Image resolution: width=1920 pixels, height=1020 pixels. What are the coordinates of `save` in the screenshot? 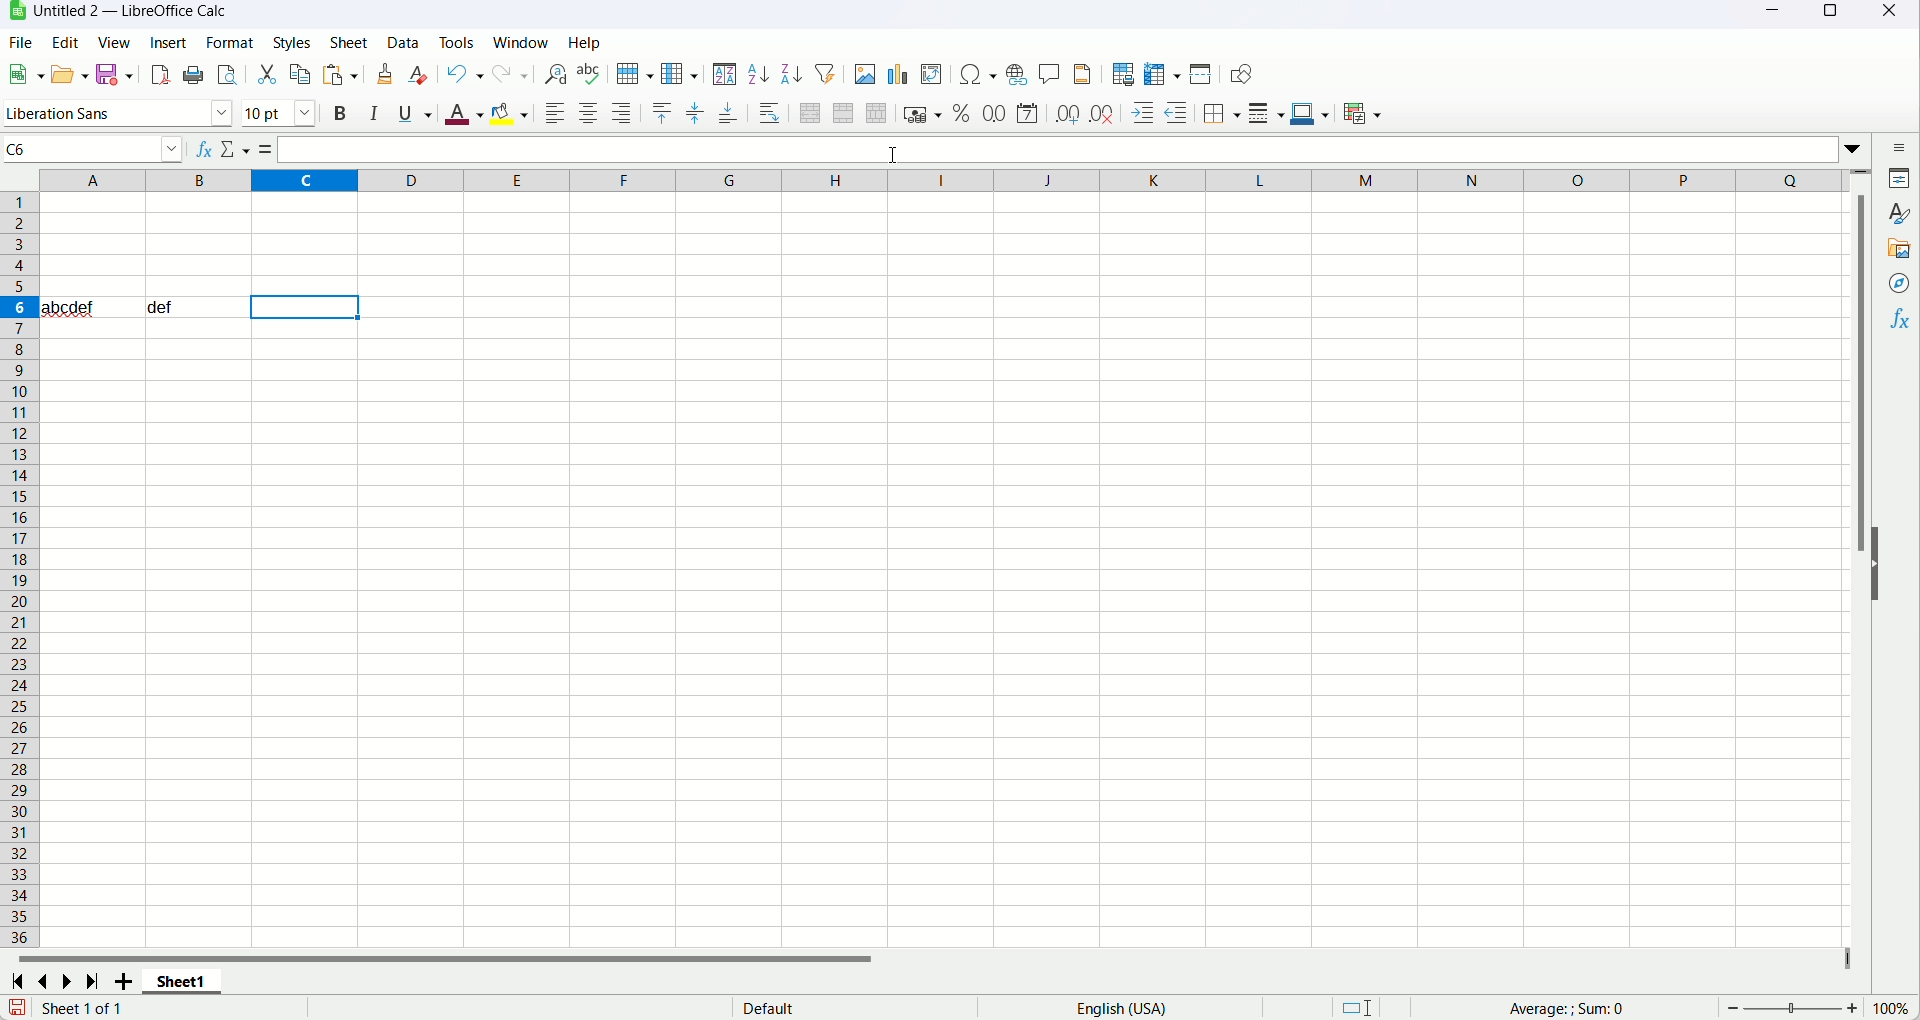 It's located at (113, 74).